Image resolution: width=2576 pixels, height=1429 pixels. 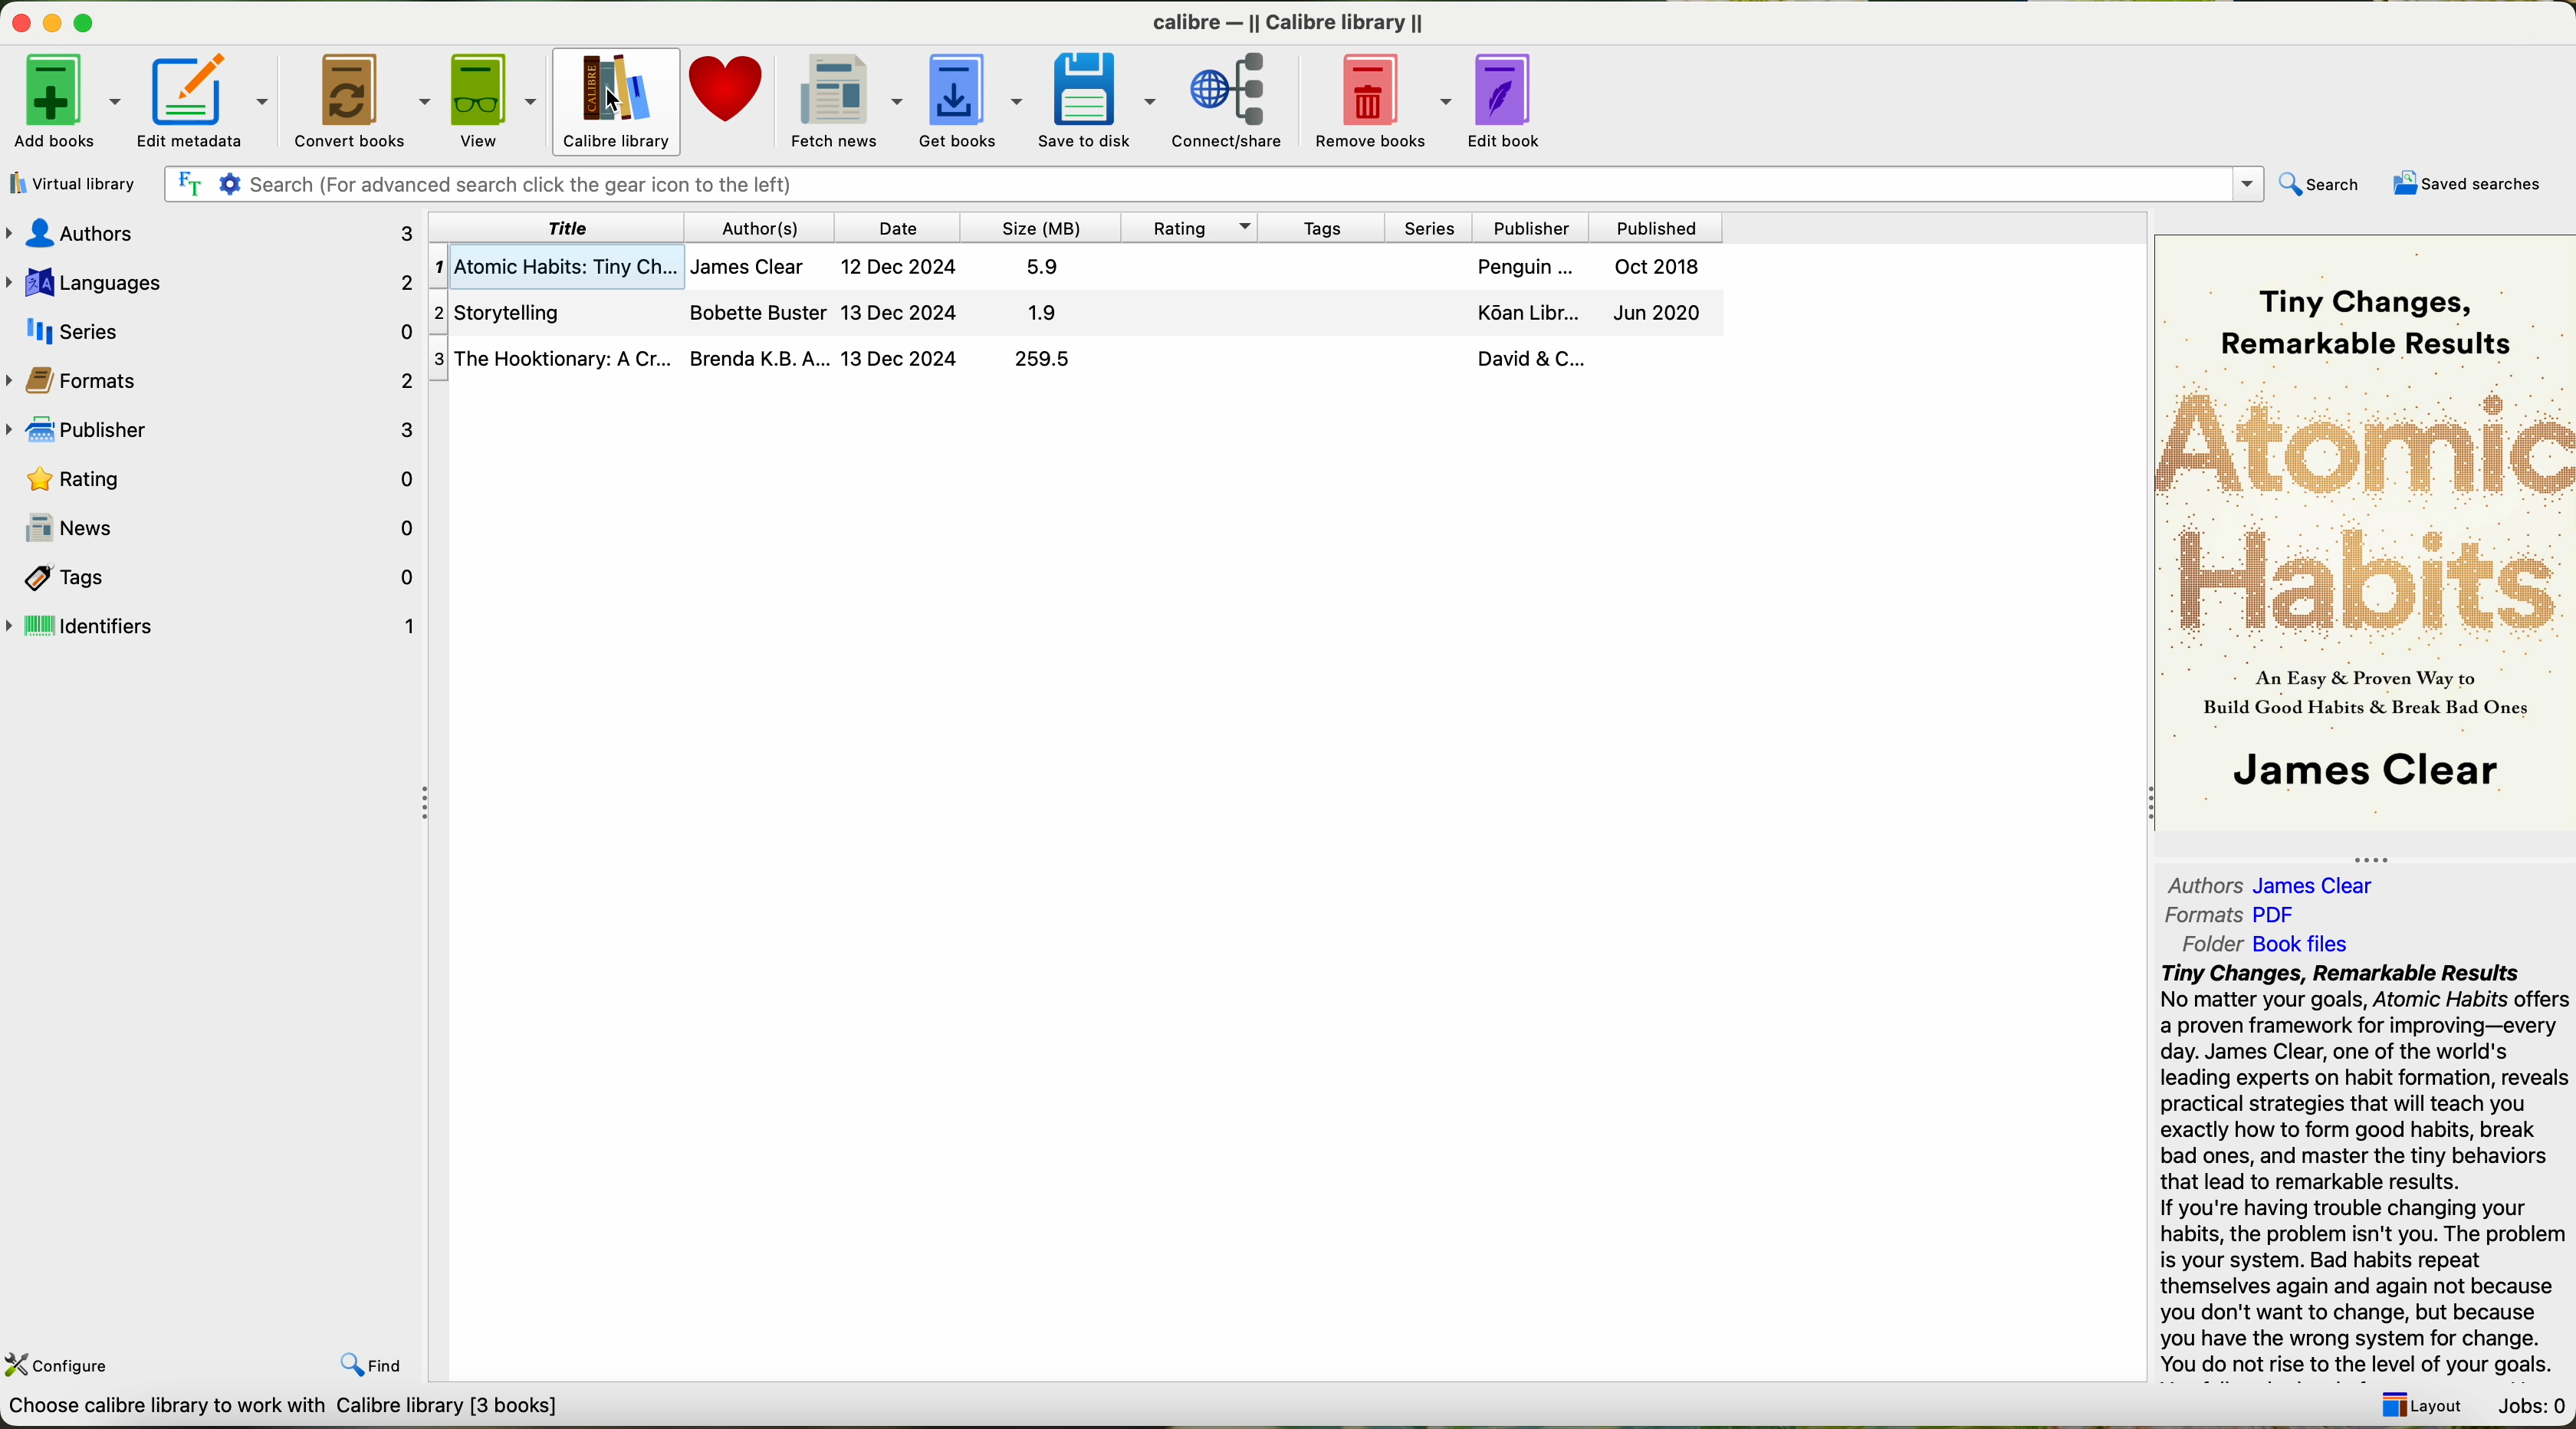 What do you see at coordinates (2355, 695) in the screenshot?
I see `As Easy & Proven Way toBuild Good Habits & Break Bad Ones` at bounding box center [2355, 695].